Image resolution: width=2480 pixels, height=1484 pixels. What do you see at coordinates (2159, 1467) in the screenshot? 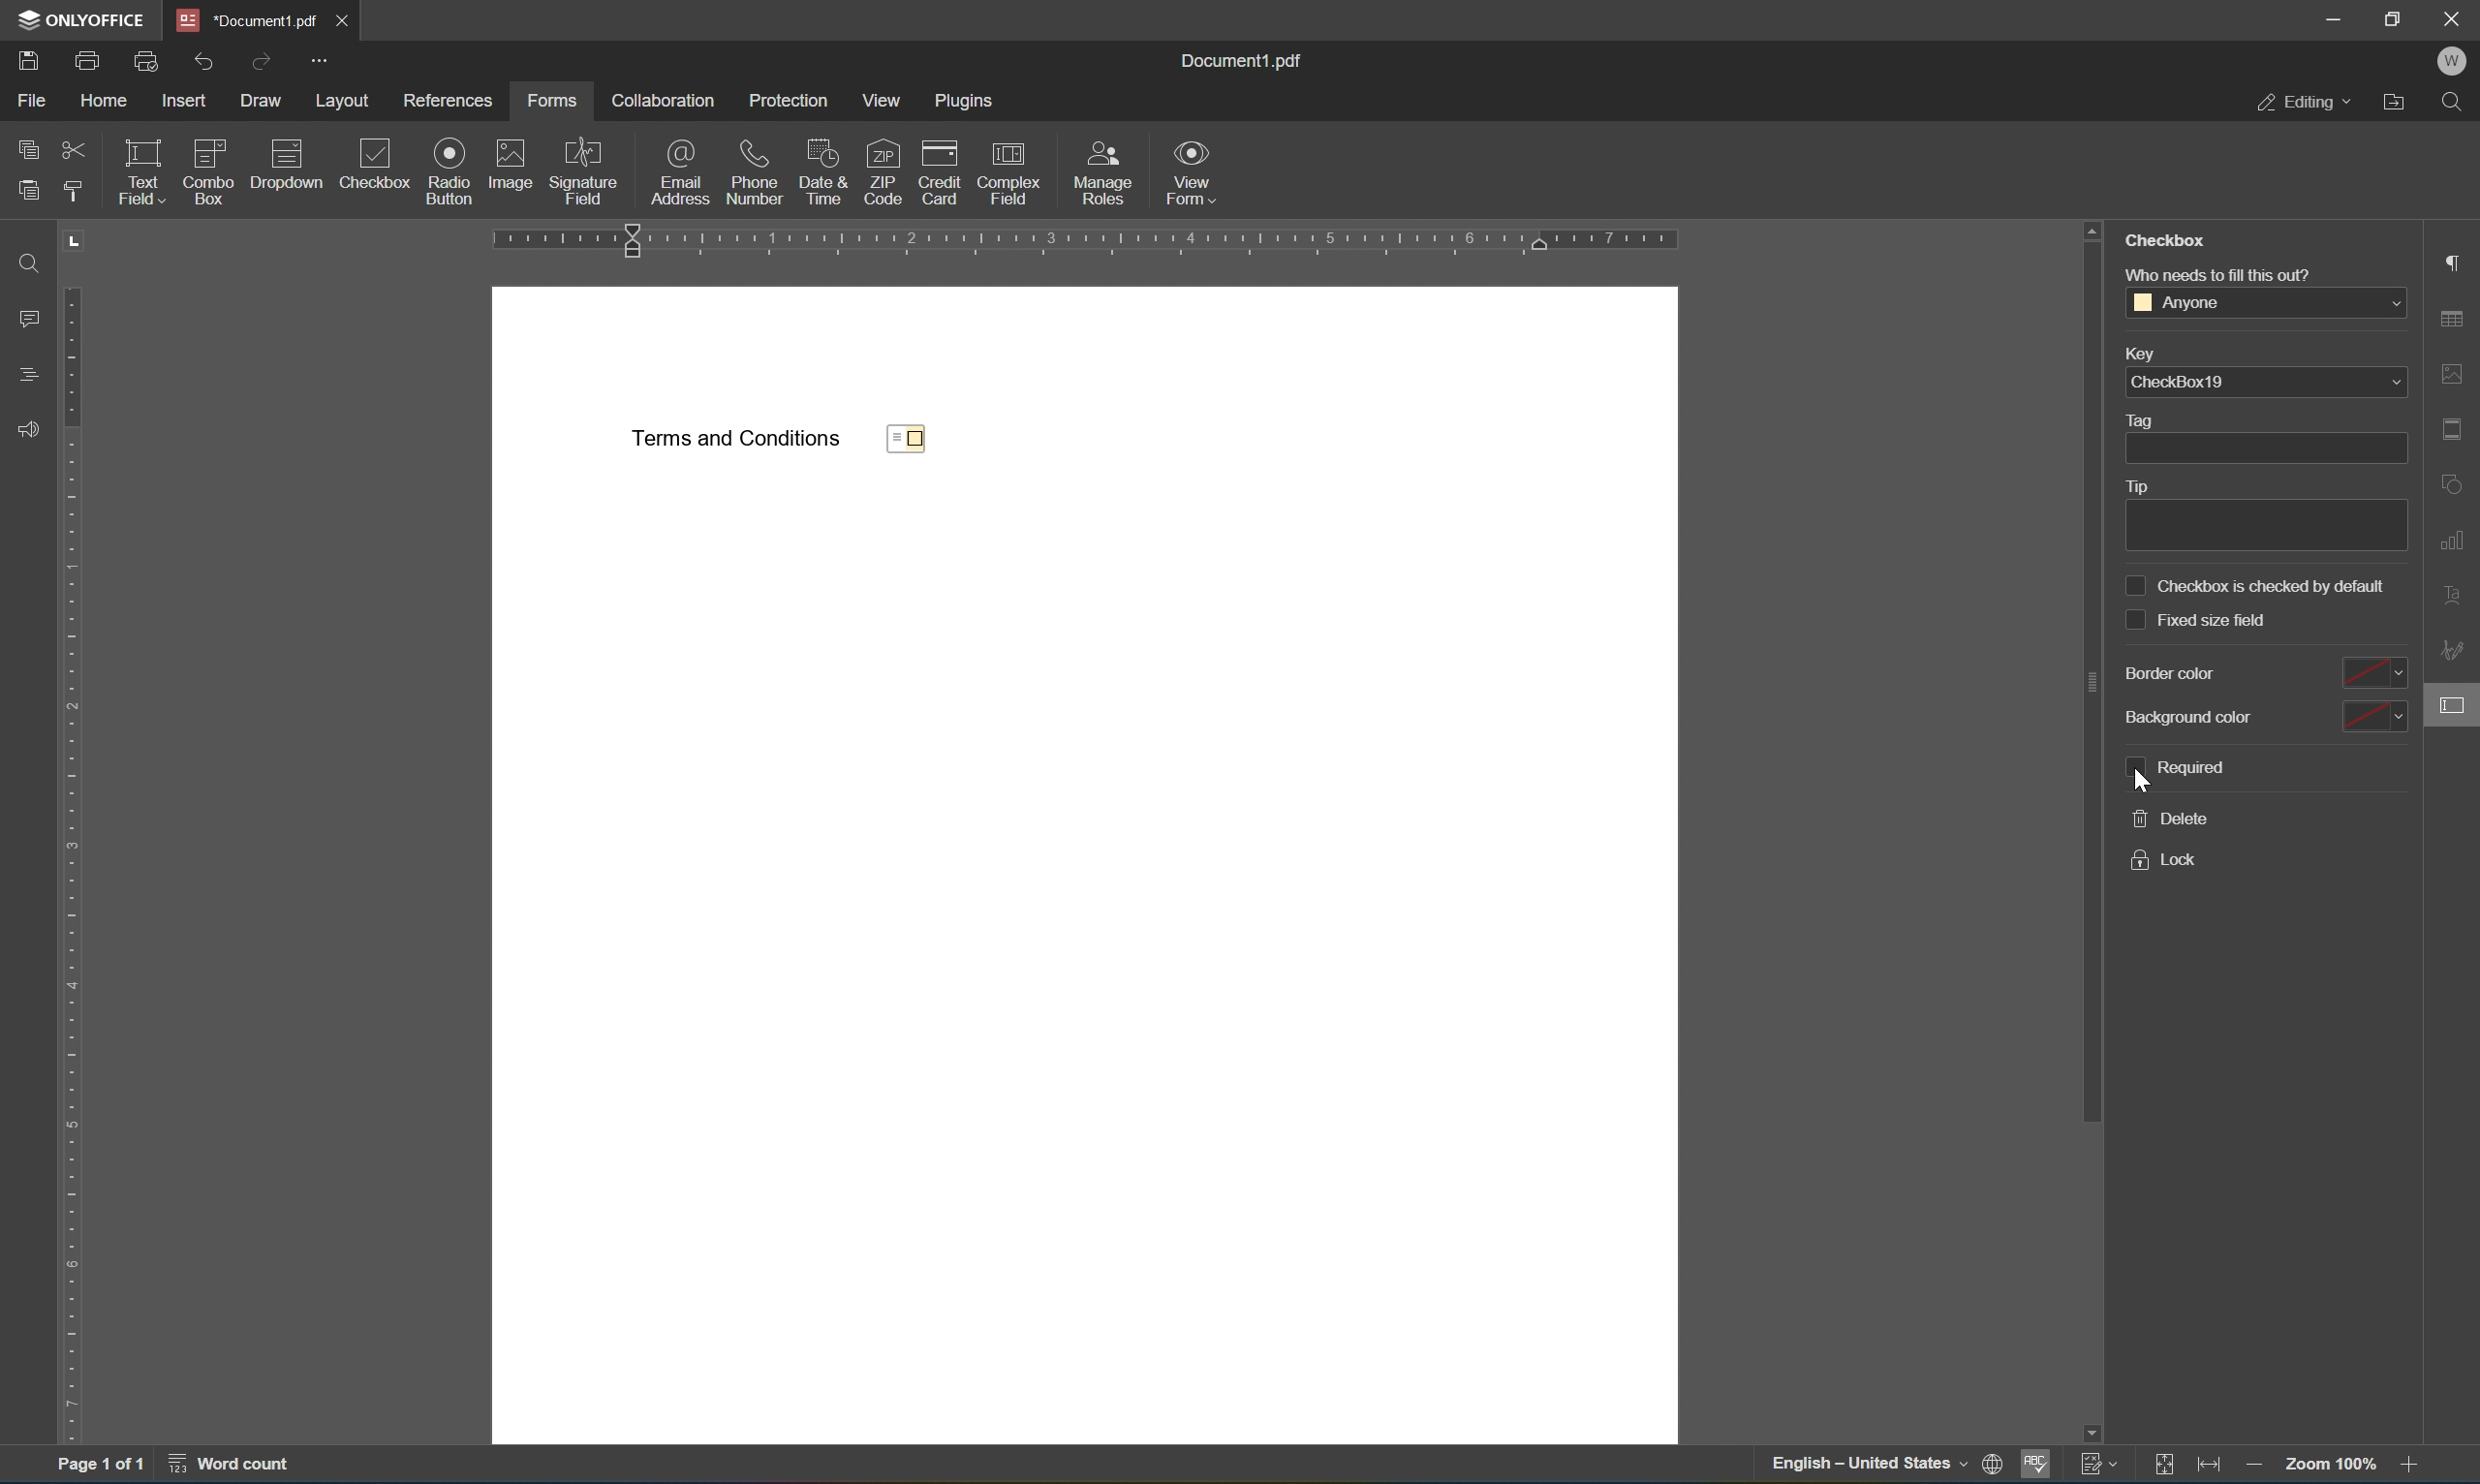
I see `fit to slide` at bounding box center [2159, 1467].